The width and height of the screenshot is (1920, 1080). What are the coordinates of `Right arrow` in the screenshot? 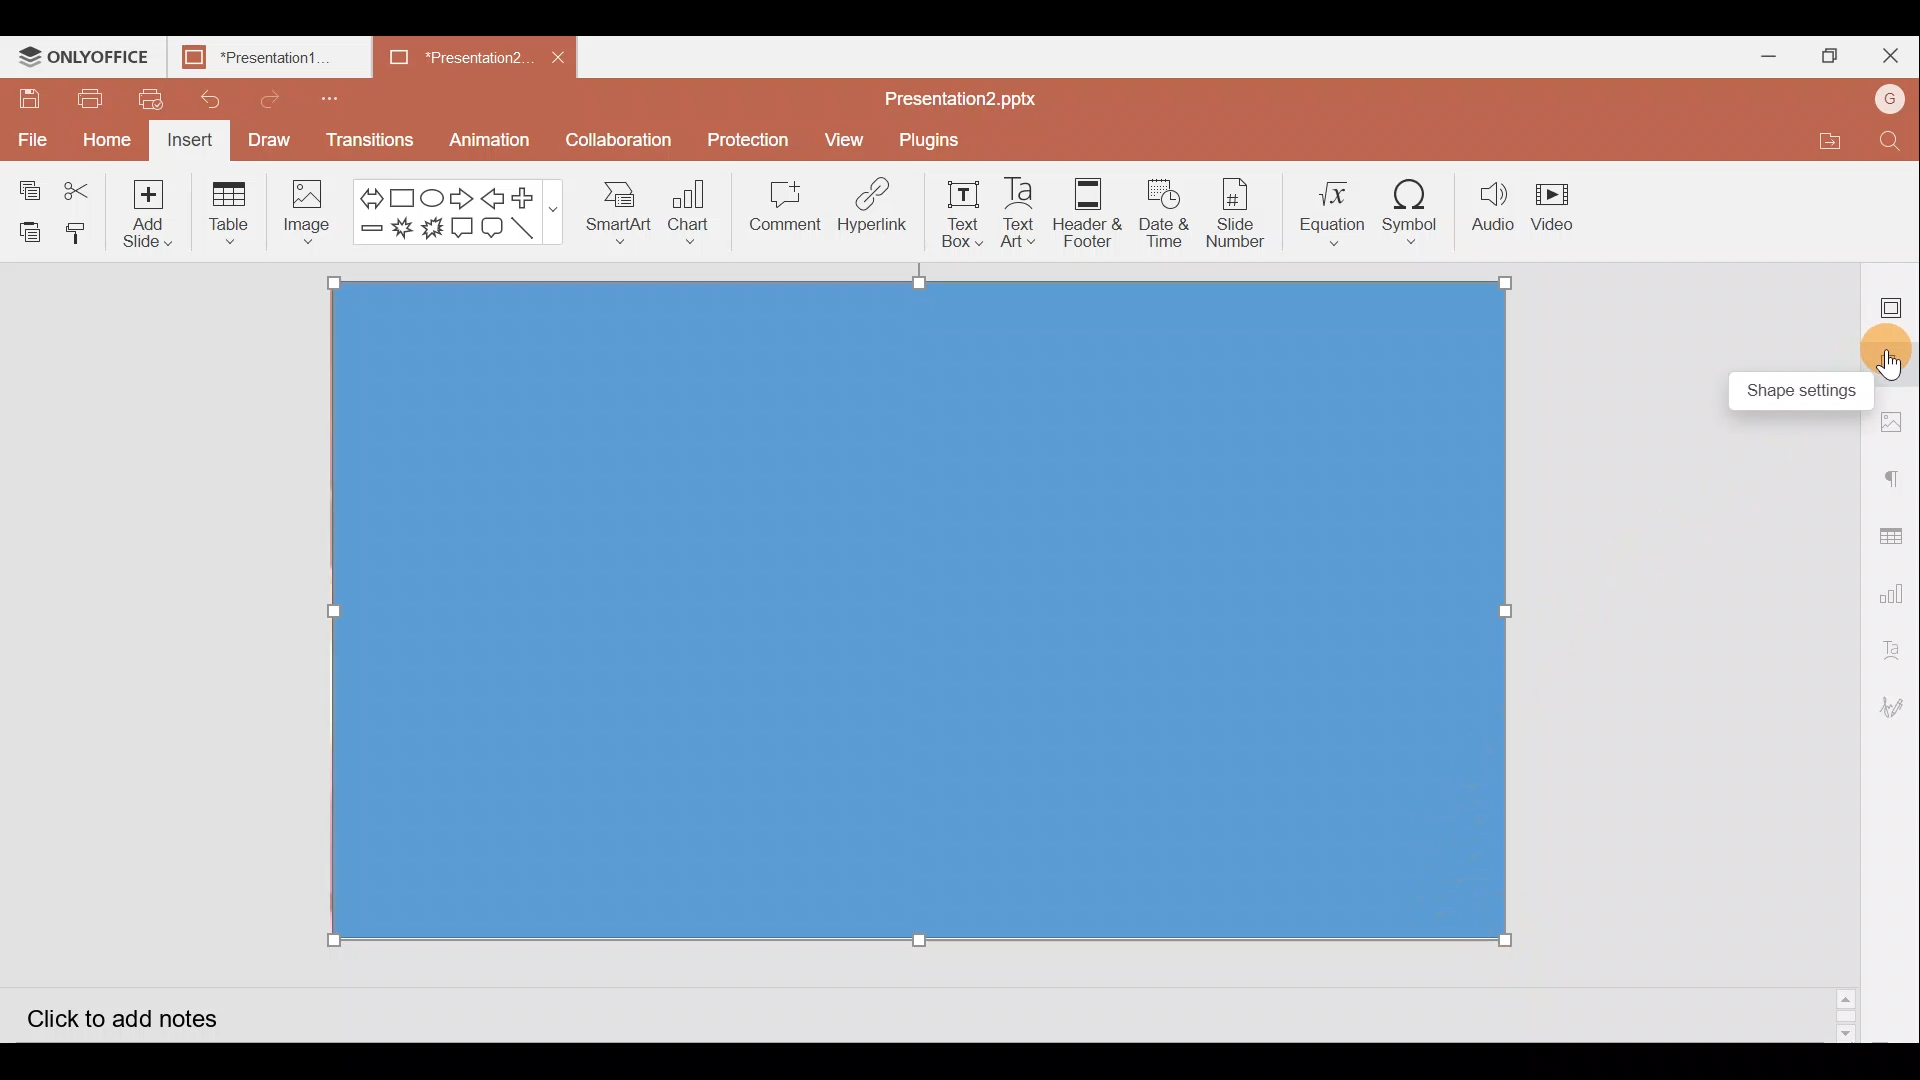 It's located at (463, 195).